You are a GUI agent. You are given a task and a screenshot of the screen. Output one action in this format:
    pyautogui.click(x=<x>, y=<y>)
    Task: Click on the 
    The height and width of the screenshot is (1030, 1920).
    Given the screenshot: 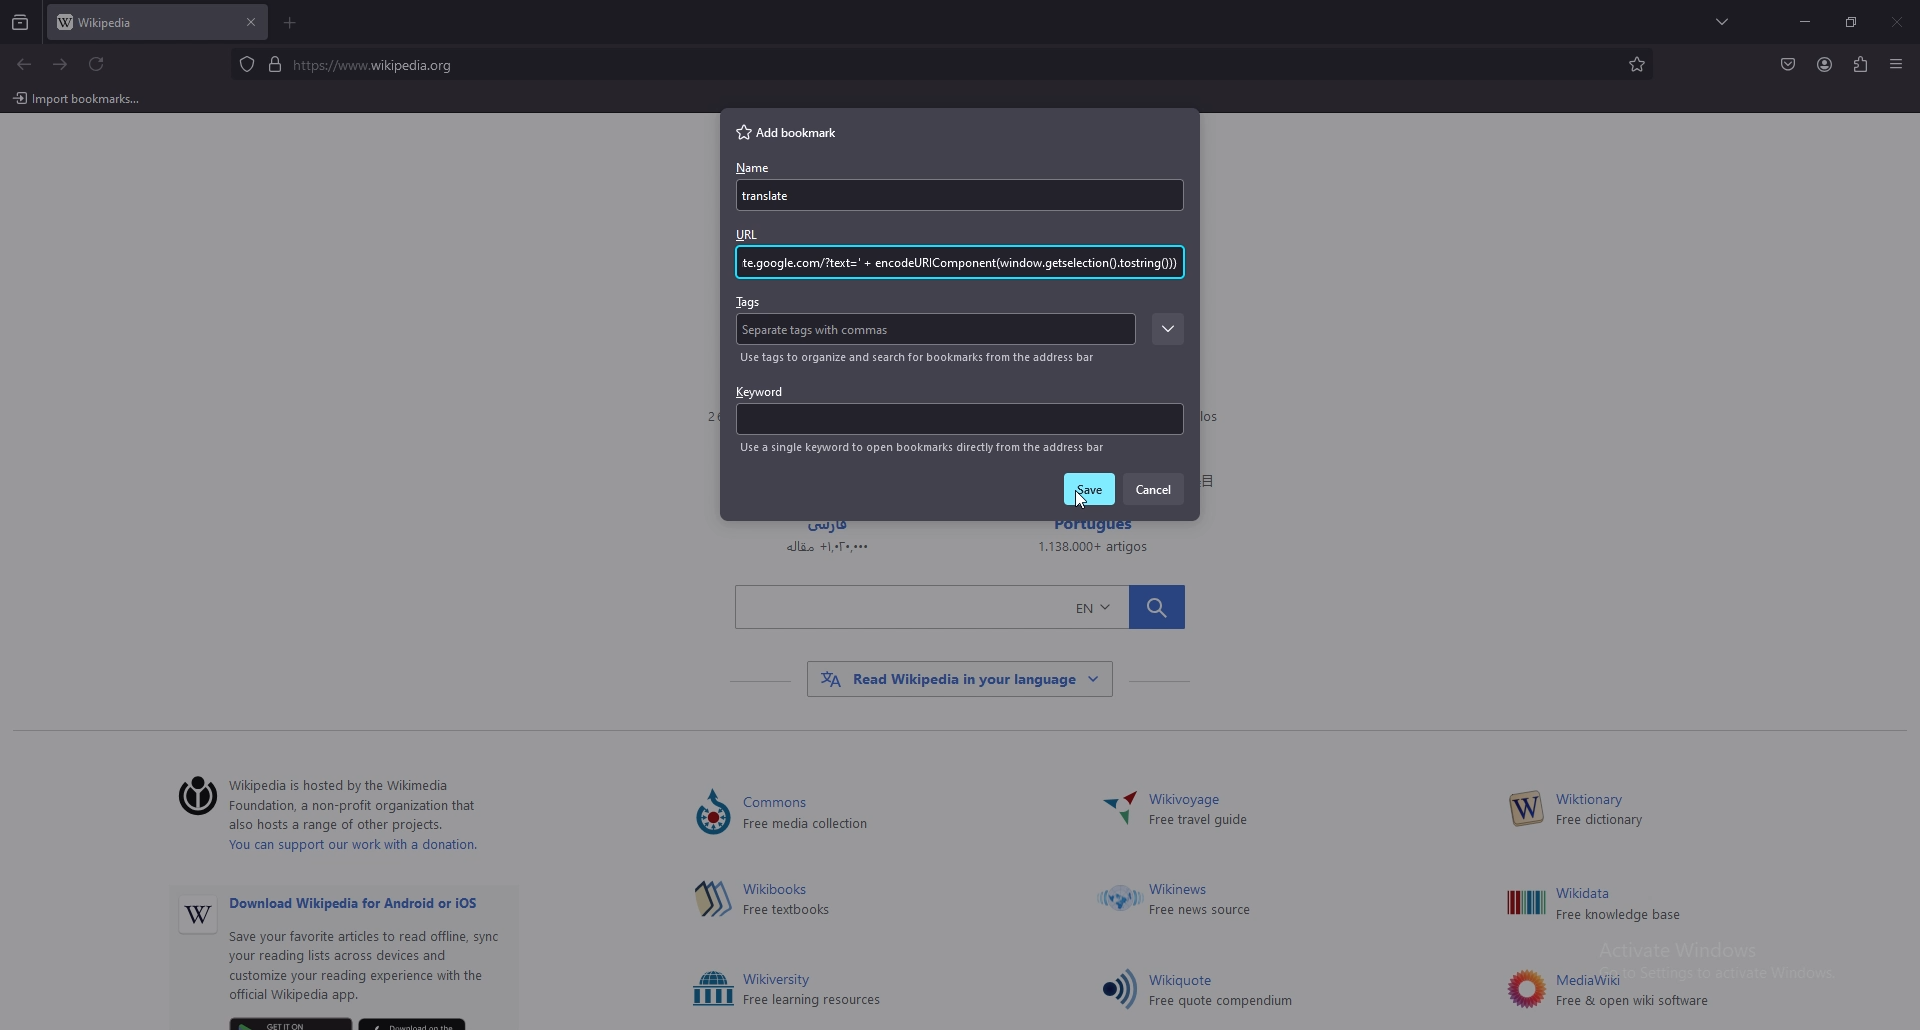 What is the action you would take?
    pyautogui.click(x=713, y=990)
    